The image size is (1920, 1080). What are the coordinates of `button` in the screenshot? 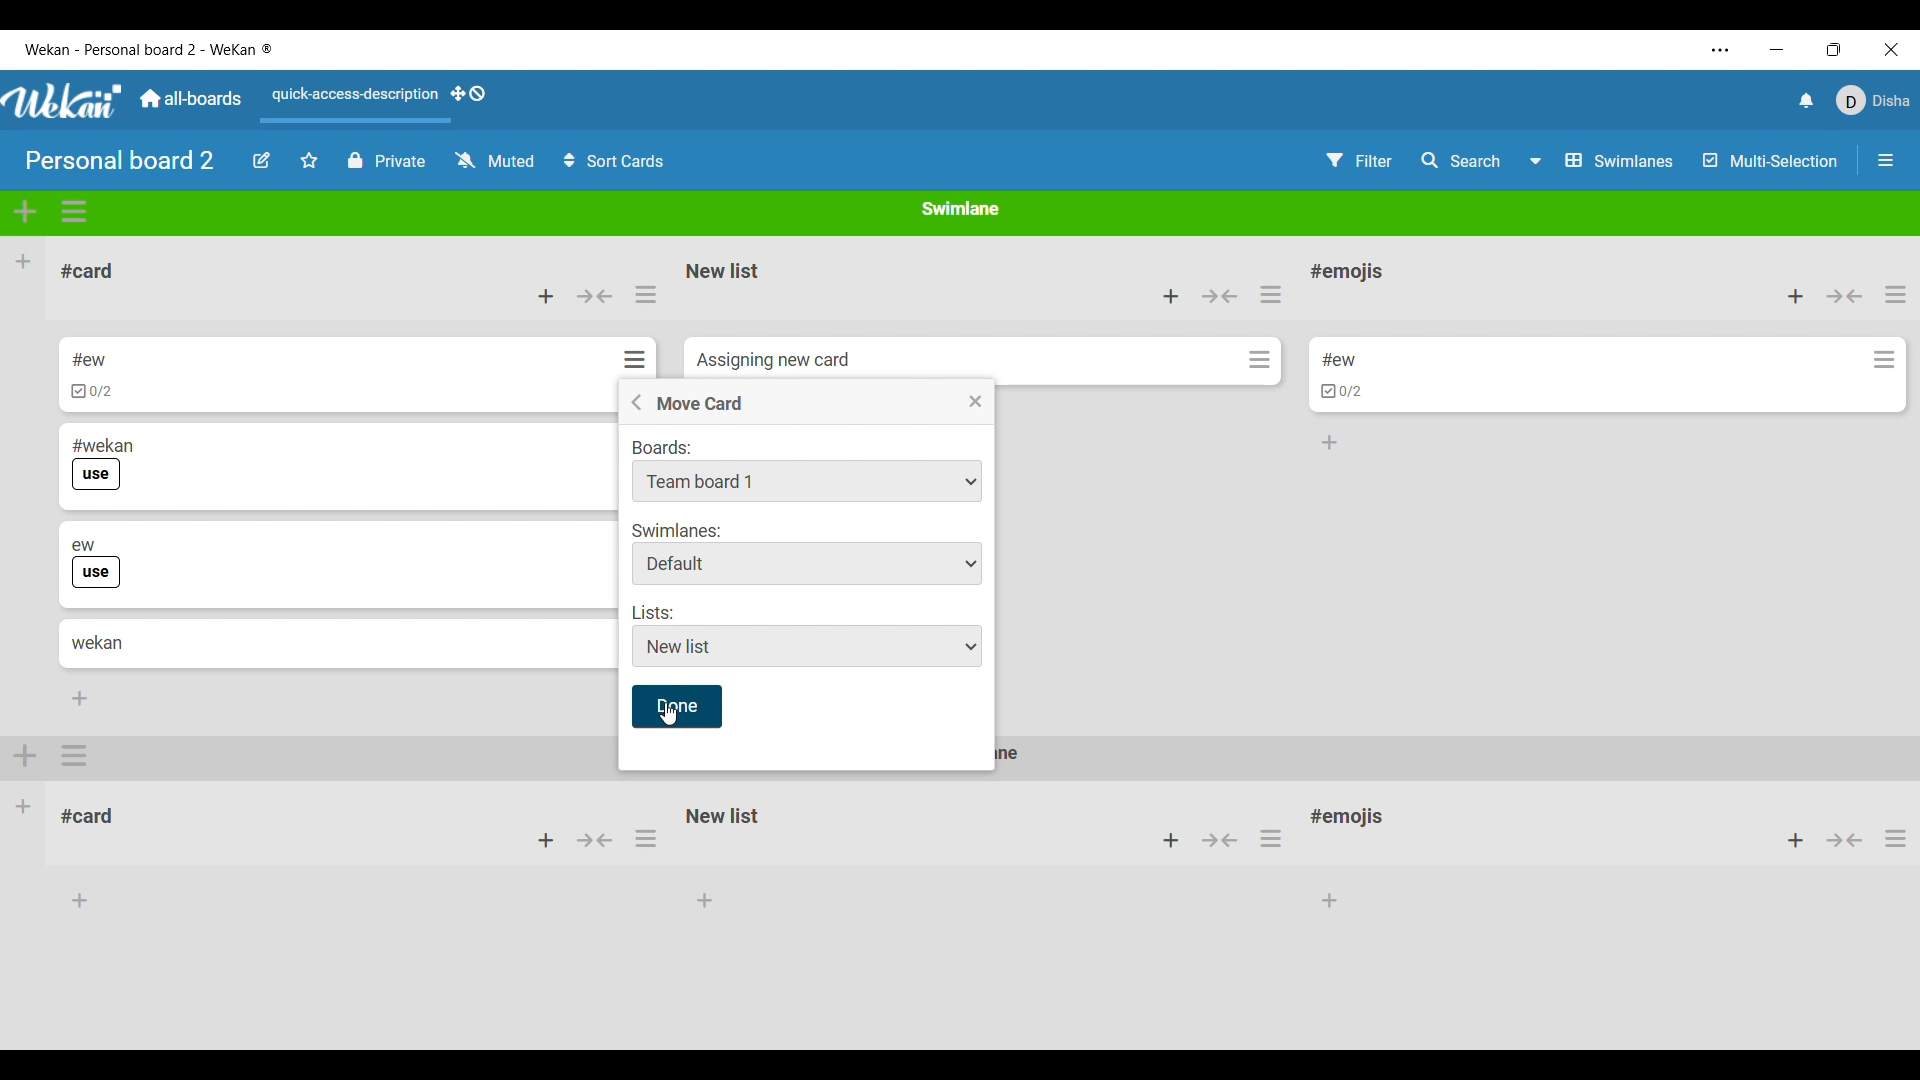 It's located at (598, 845).